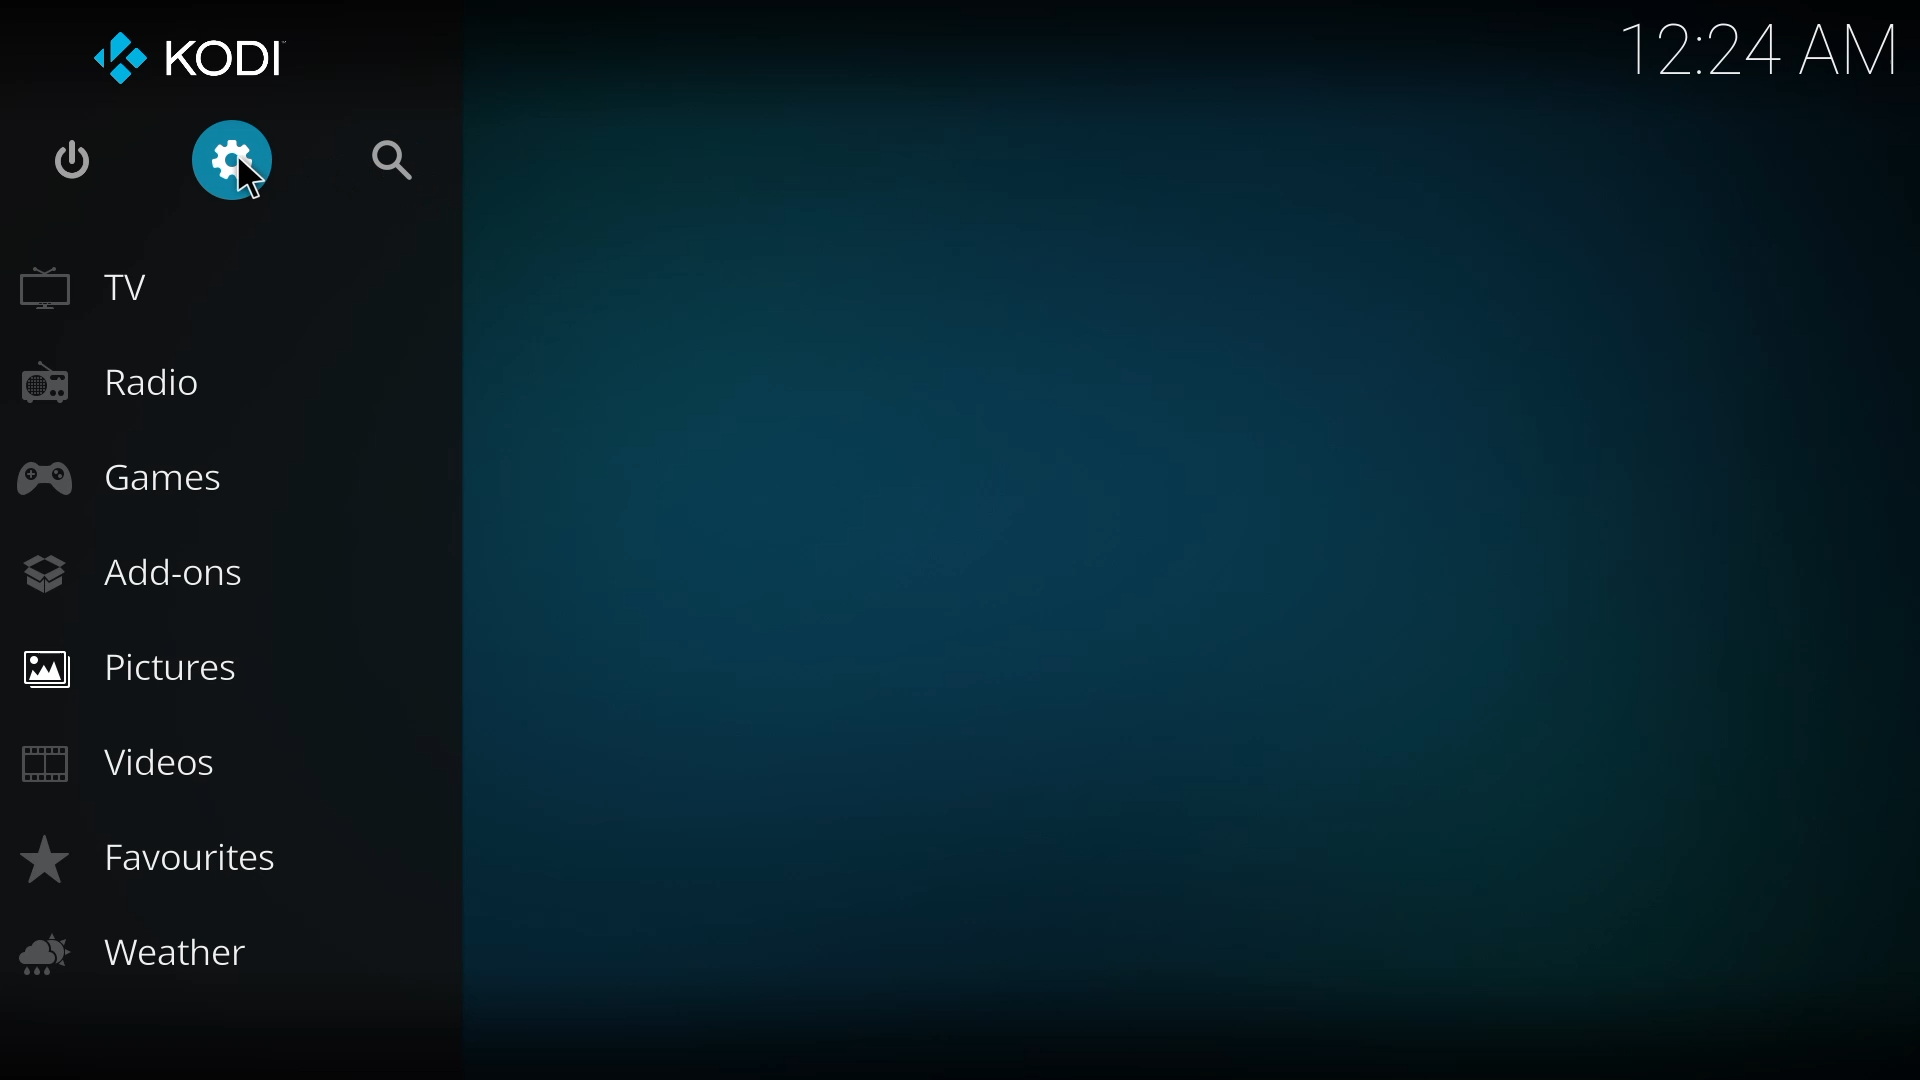 This screenshot has width=1920, height=1080. What do you see at coordinates (92, 288) in the screenshot?
I see `tv` at bounding box center [92, 288].